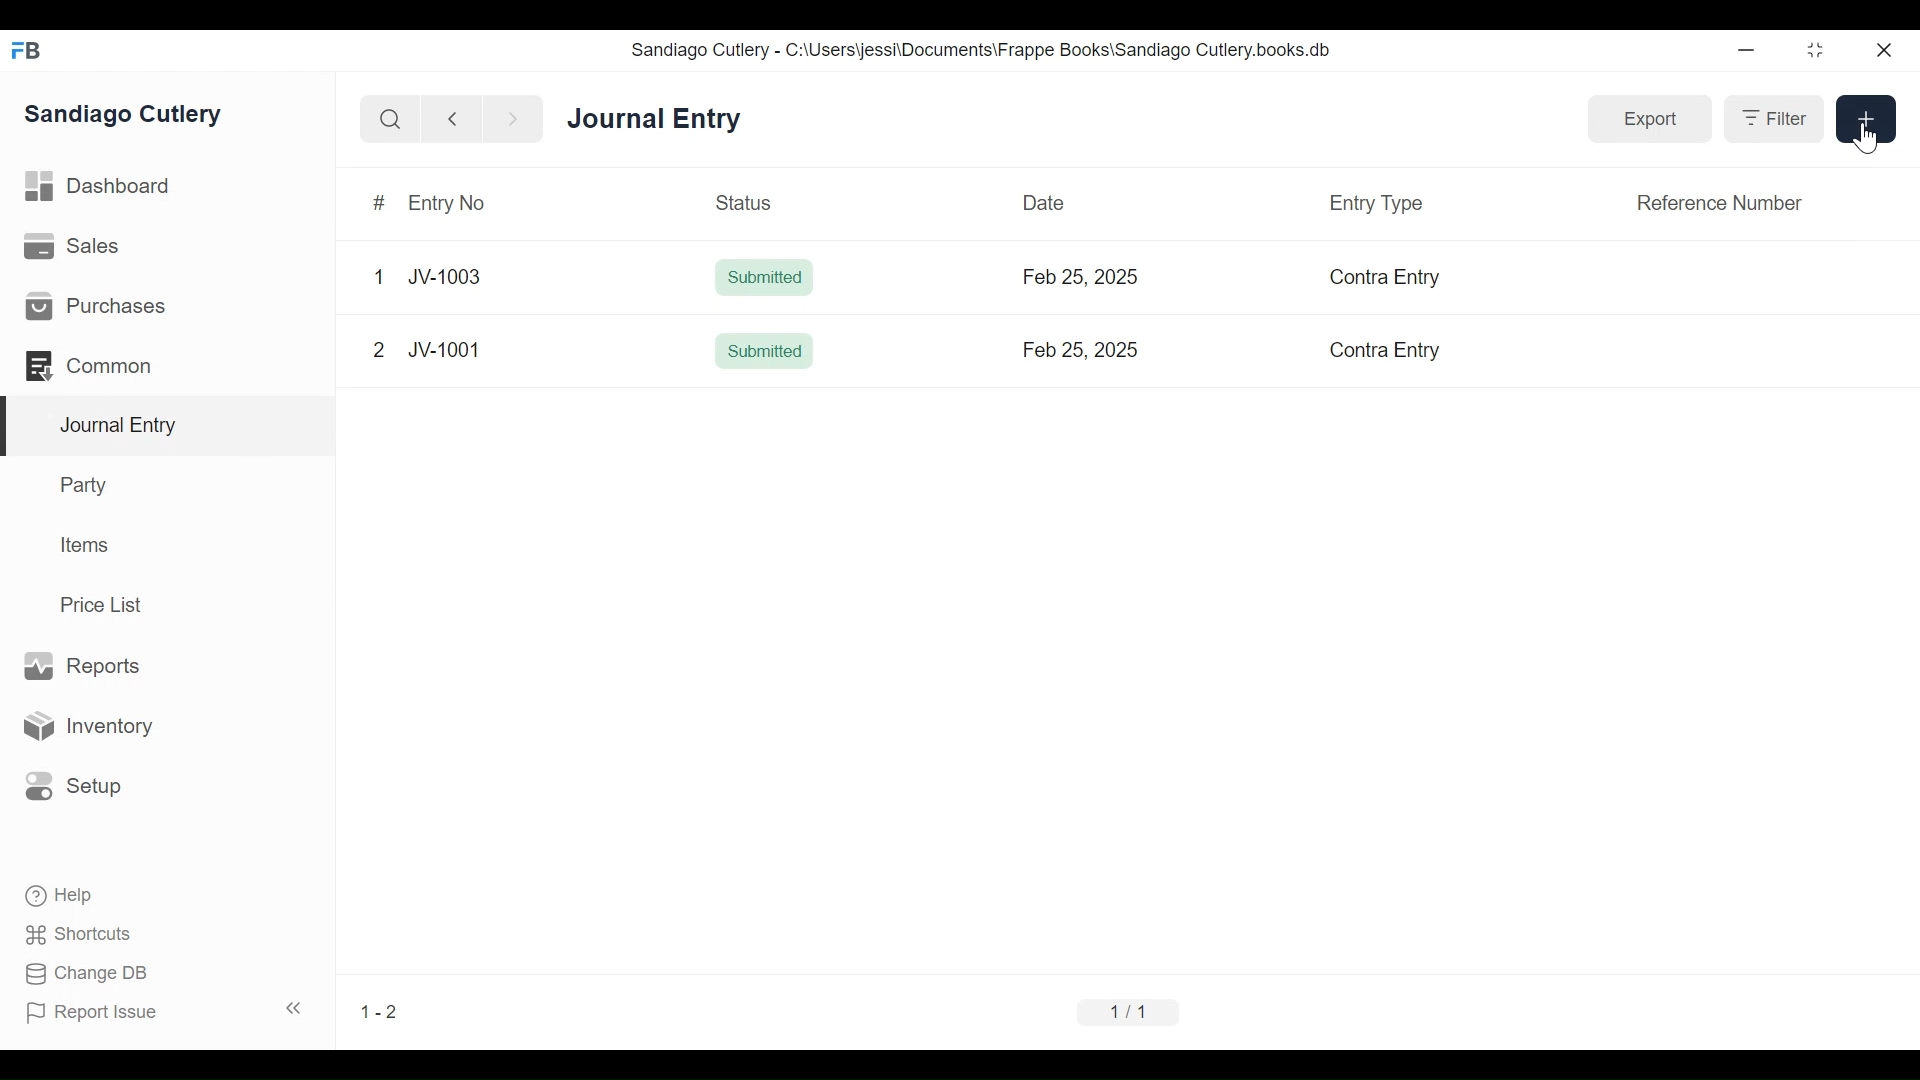  Describe the element at coordinates (745, 201) in the screenshot. I see `Status` at that location.